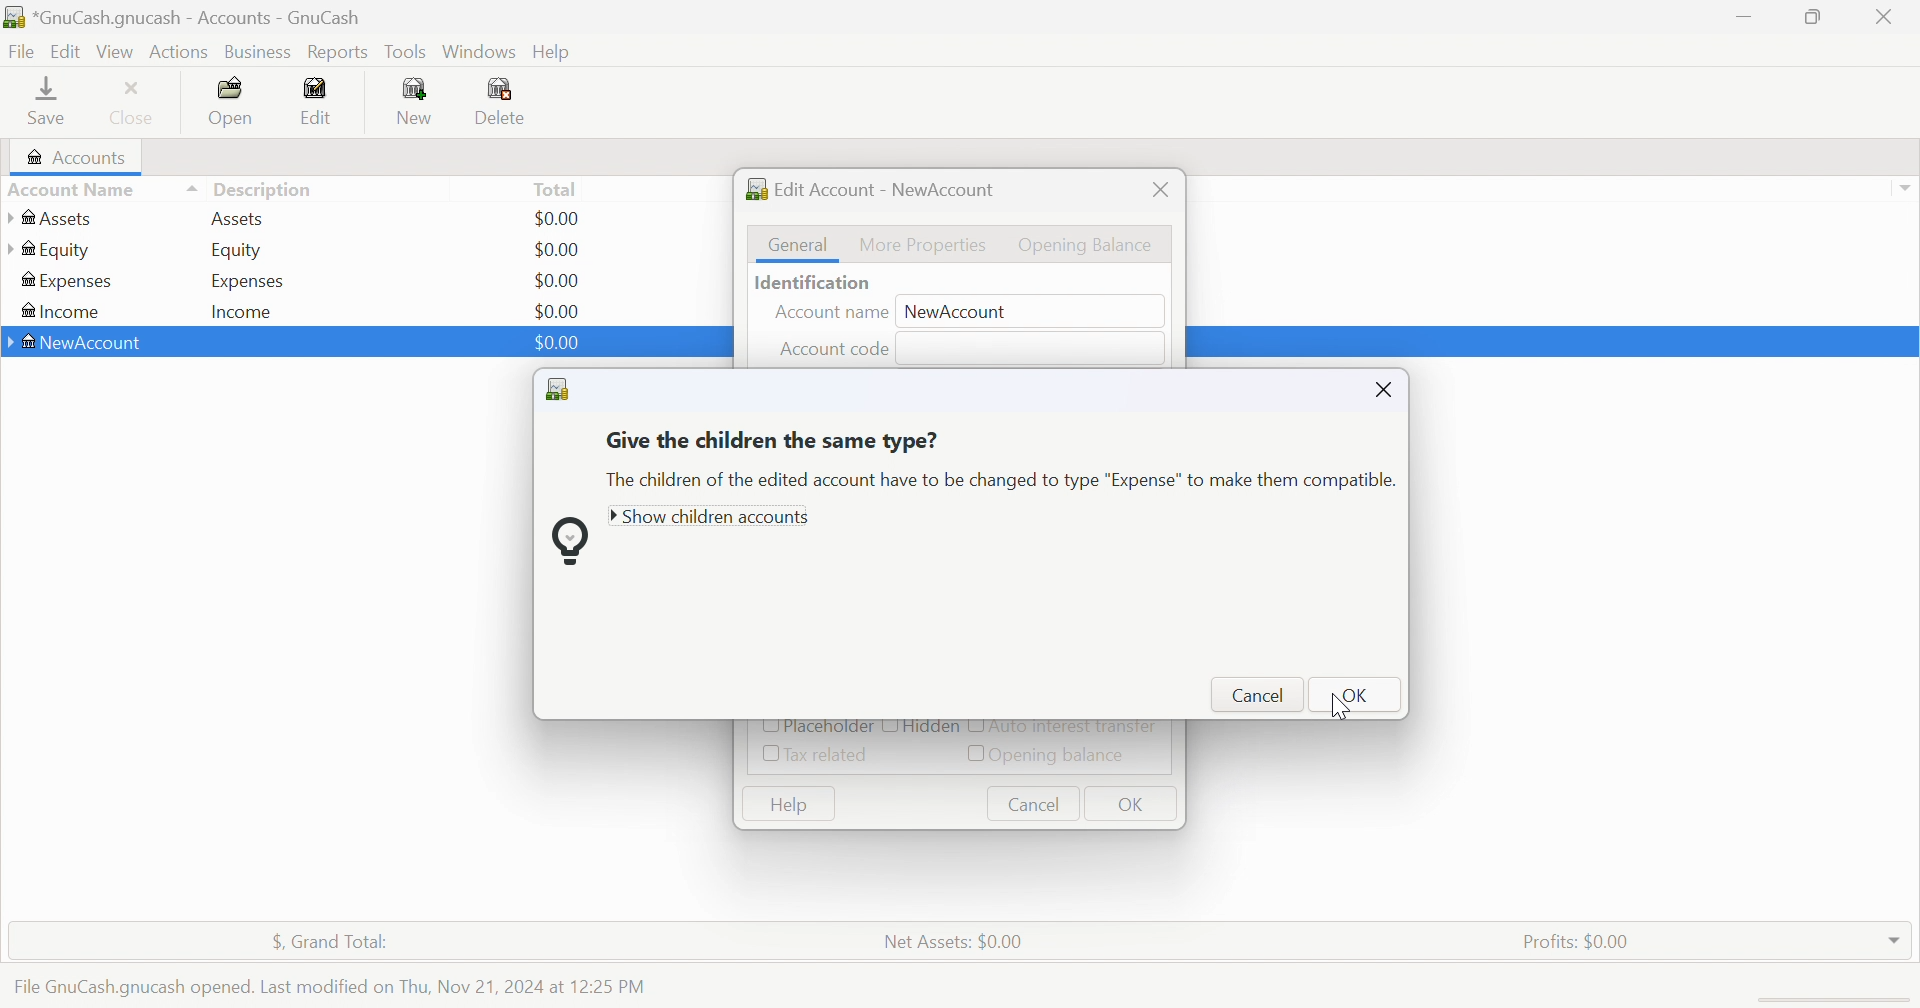 This screenshot has width=1920, height=1008. I want to click on Show the children accounts, so click(713, 518).